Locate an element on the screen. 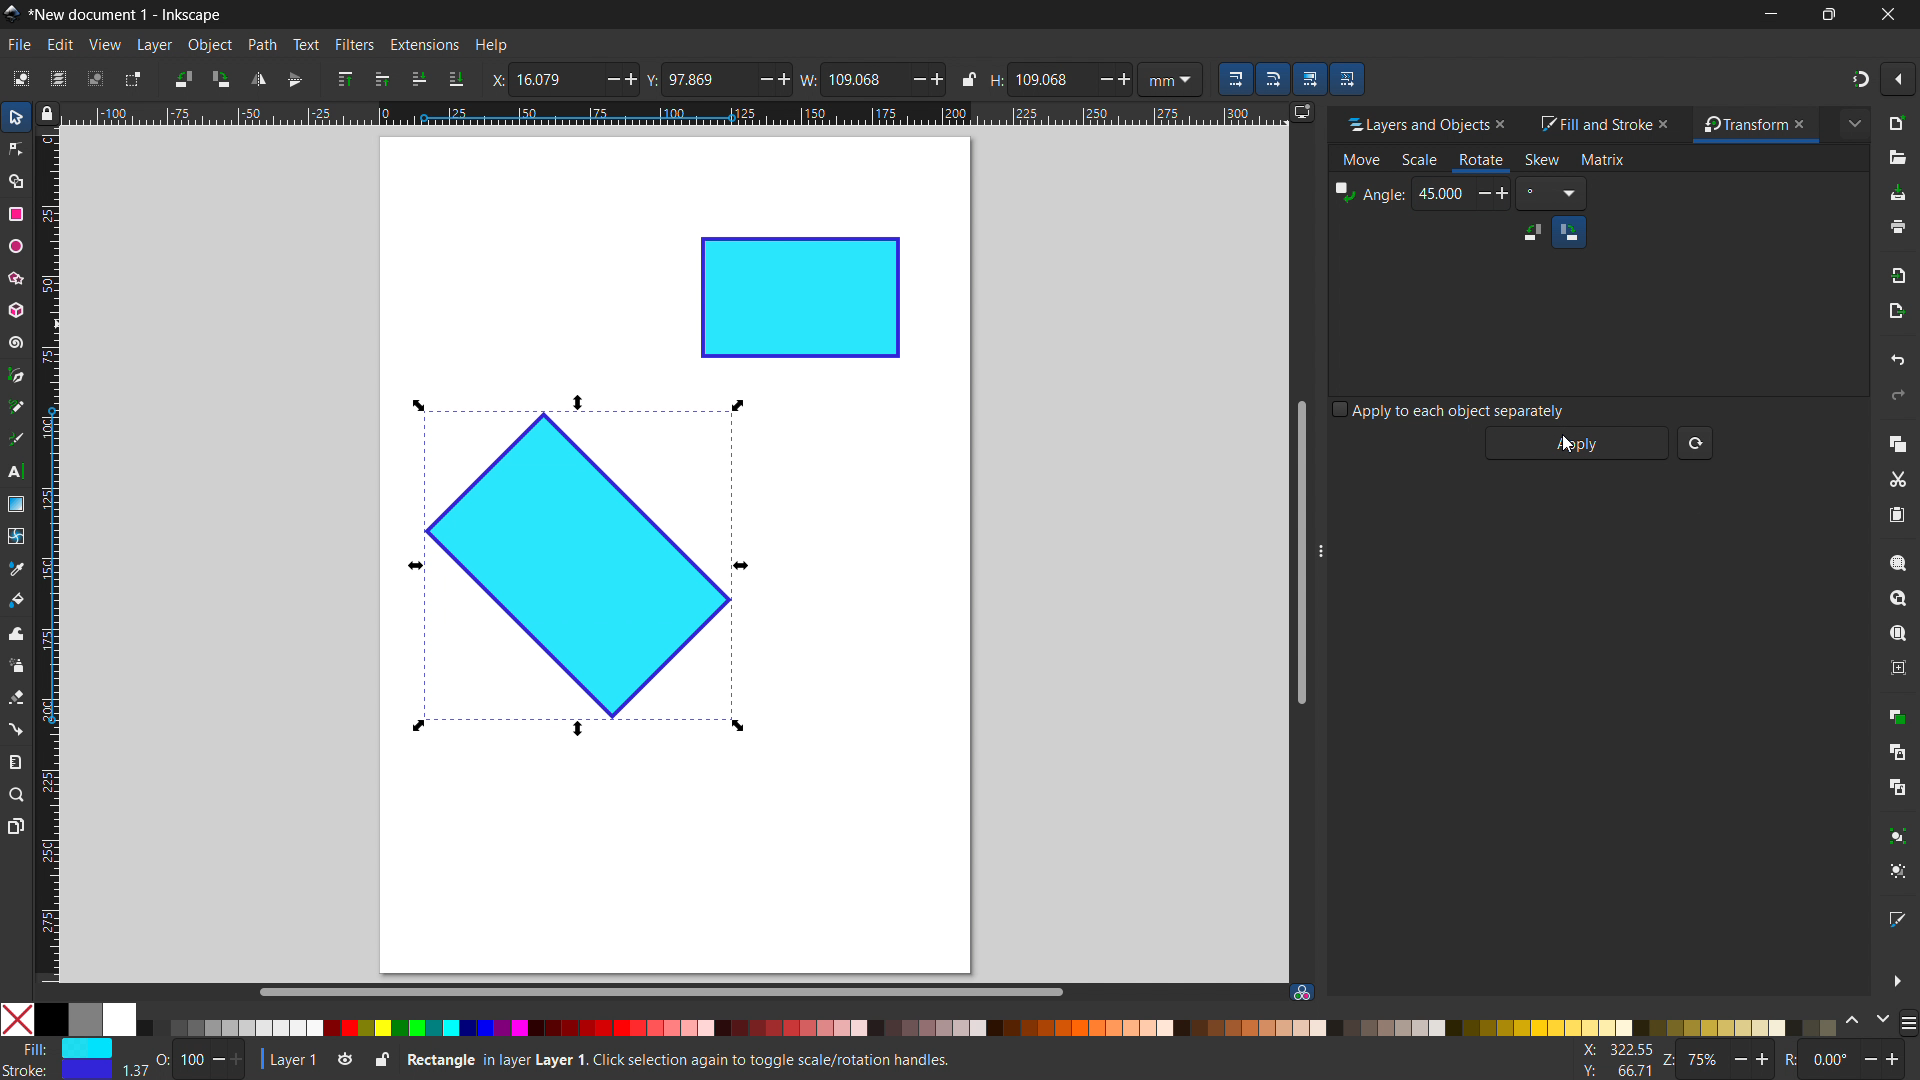 Image resolution: width=1920 pixels, height=1080 pixels. zoom drawing is located at coordinates (1898, 598).